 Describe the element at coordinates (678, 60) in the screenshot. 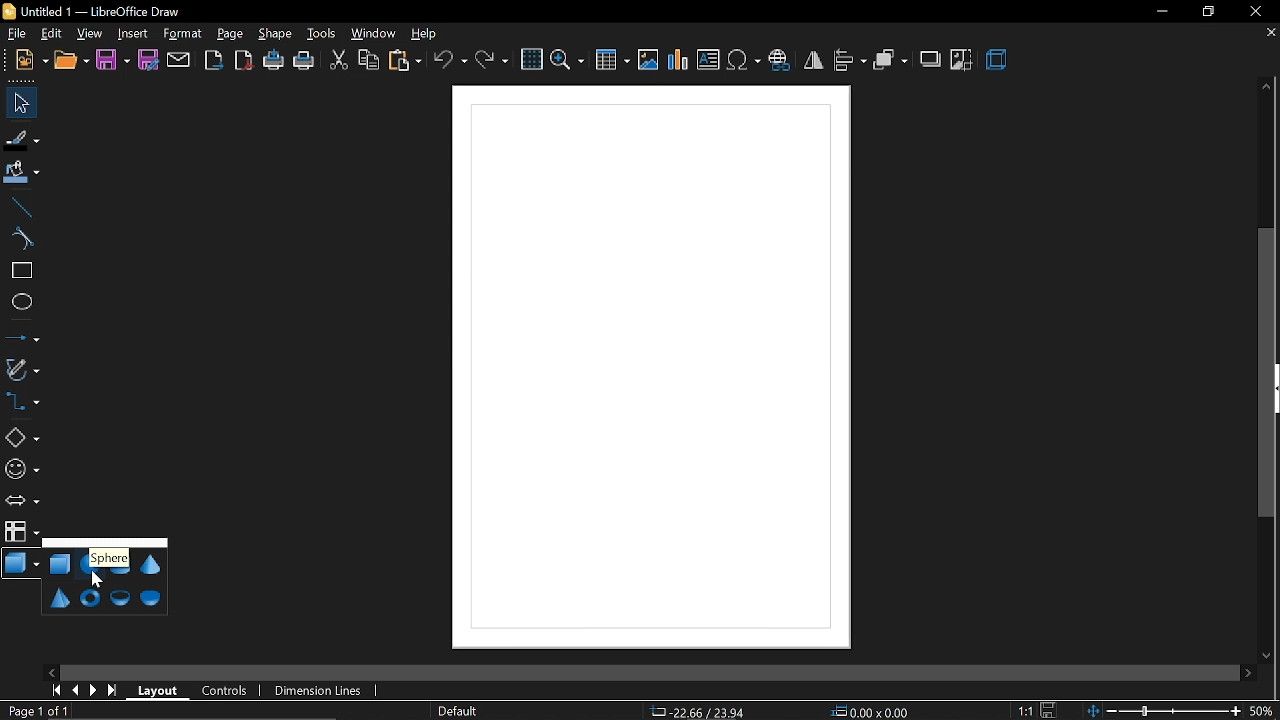

I see `insert chart` at that location.